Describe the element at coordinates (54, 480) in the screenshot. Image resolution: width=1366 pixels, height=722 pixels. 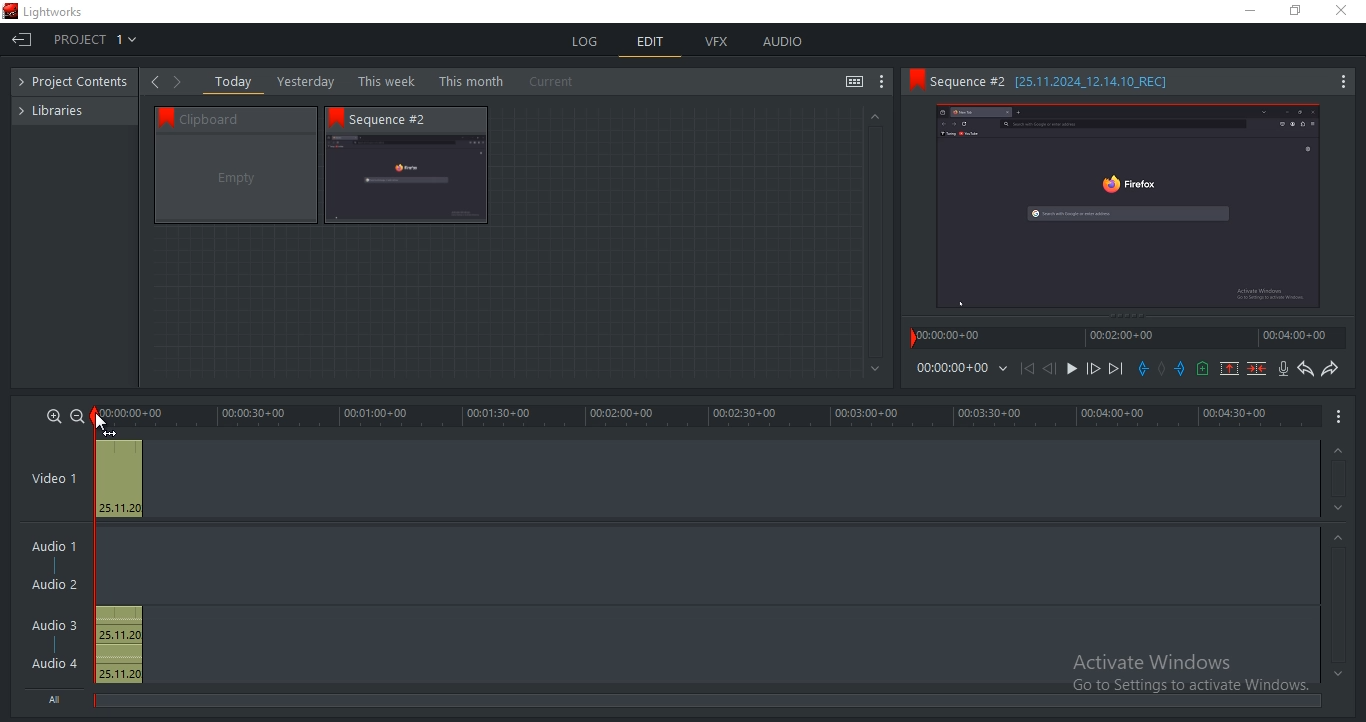
I see `Video 1` at that location.